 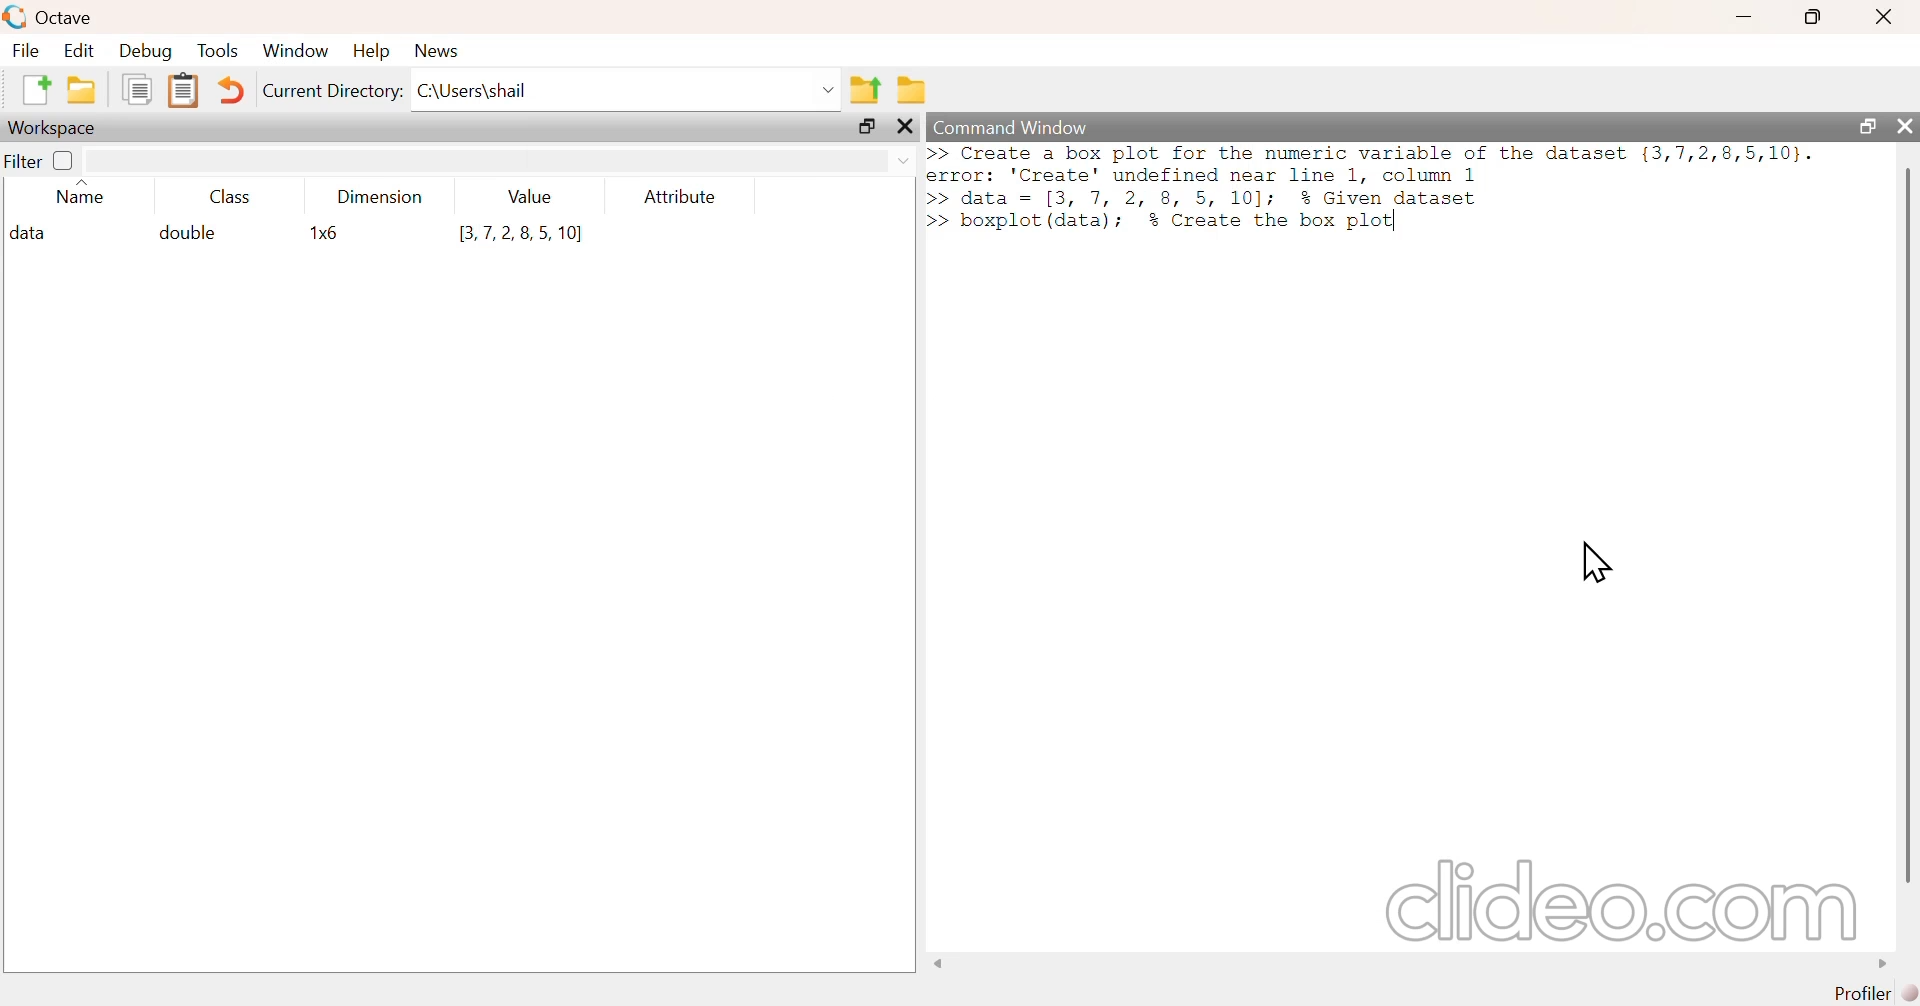 I want to click on maximize, so click(x=1860, y=126).